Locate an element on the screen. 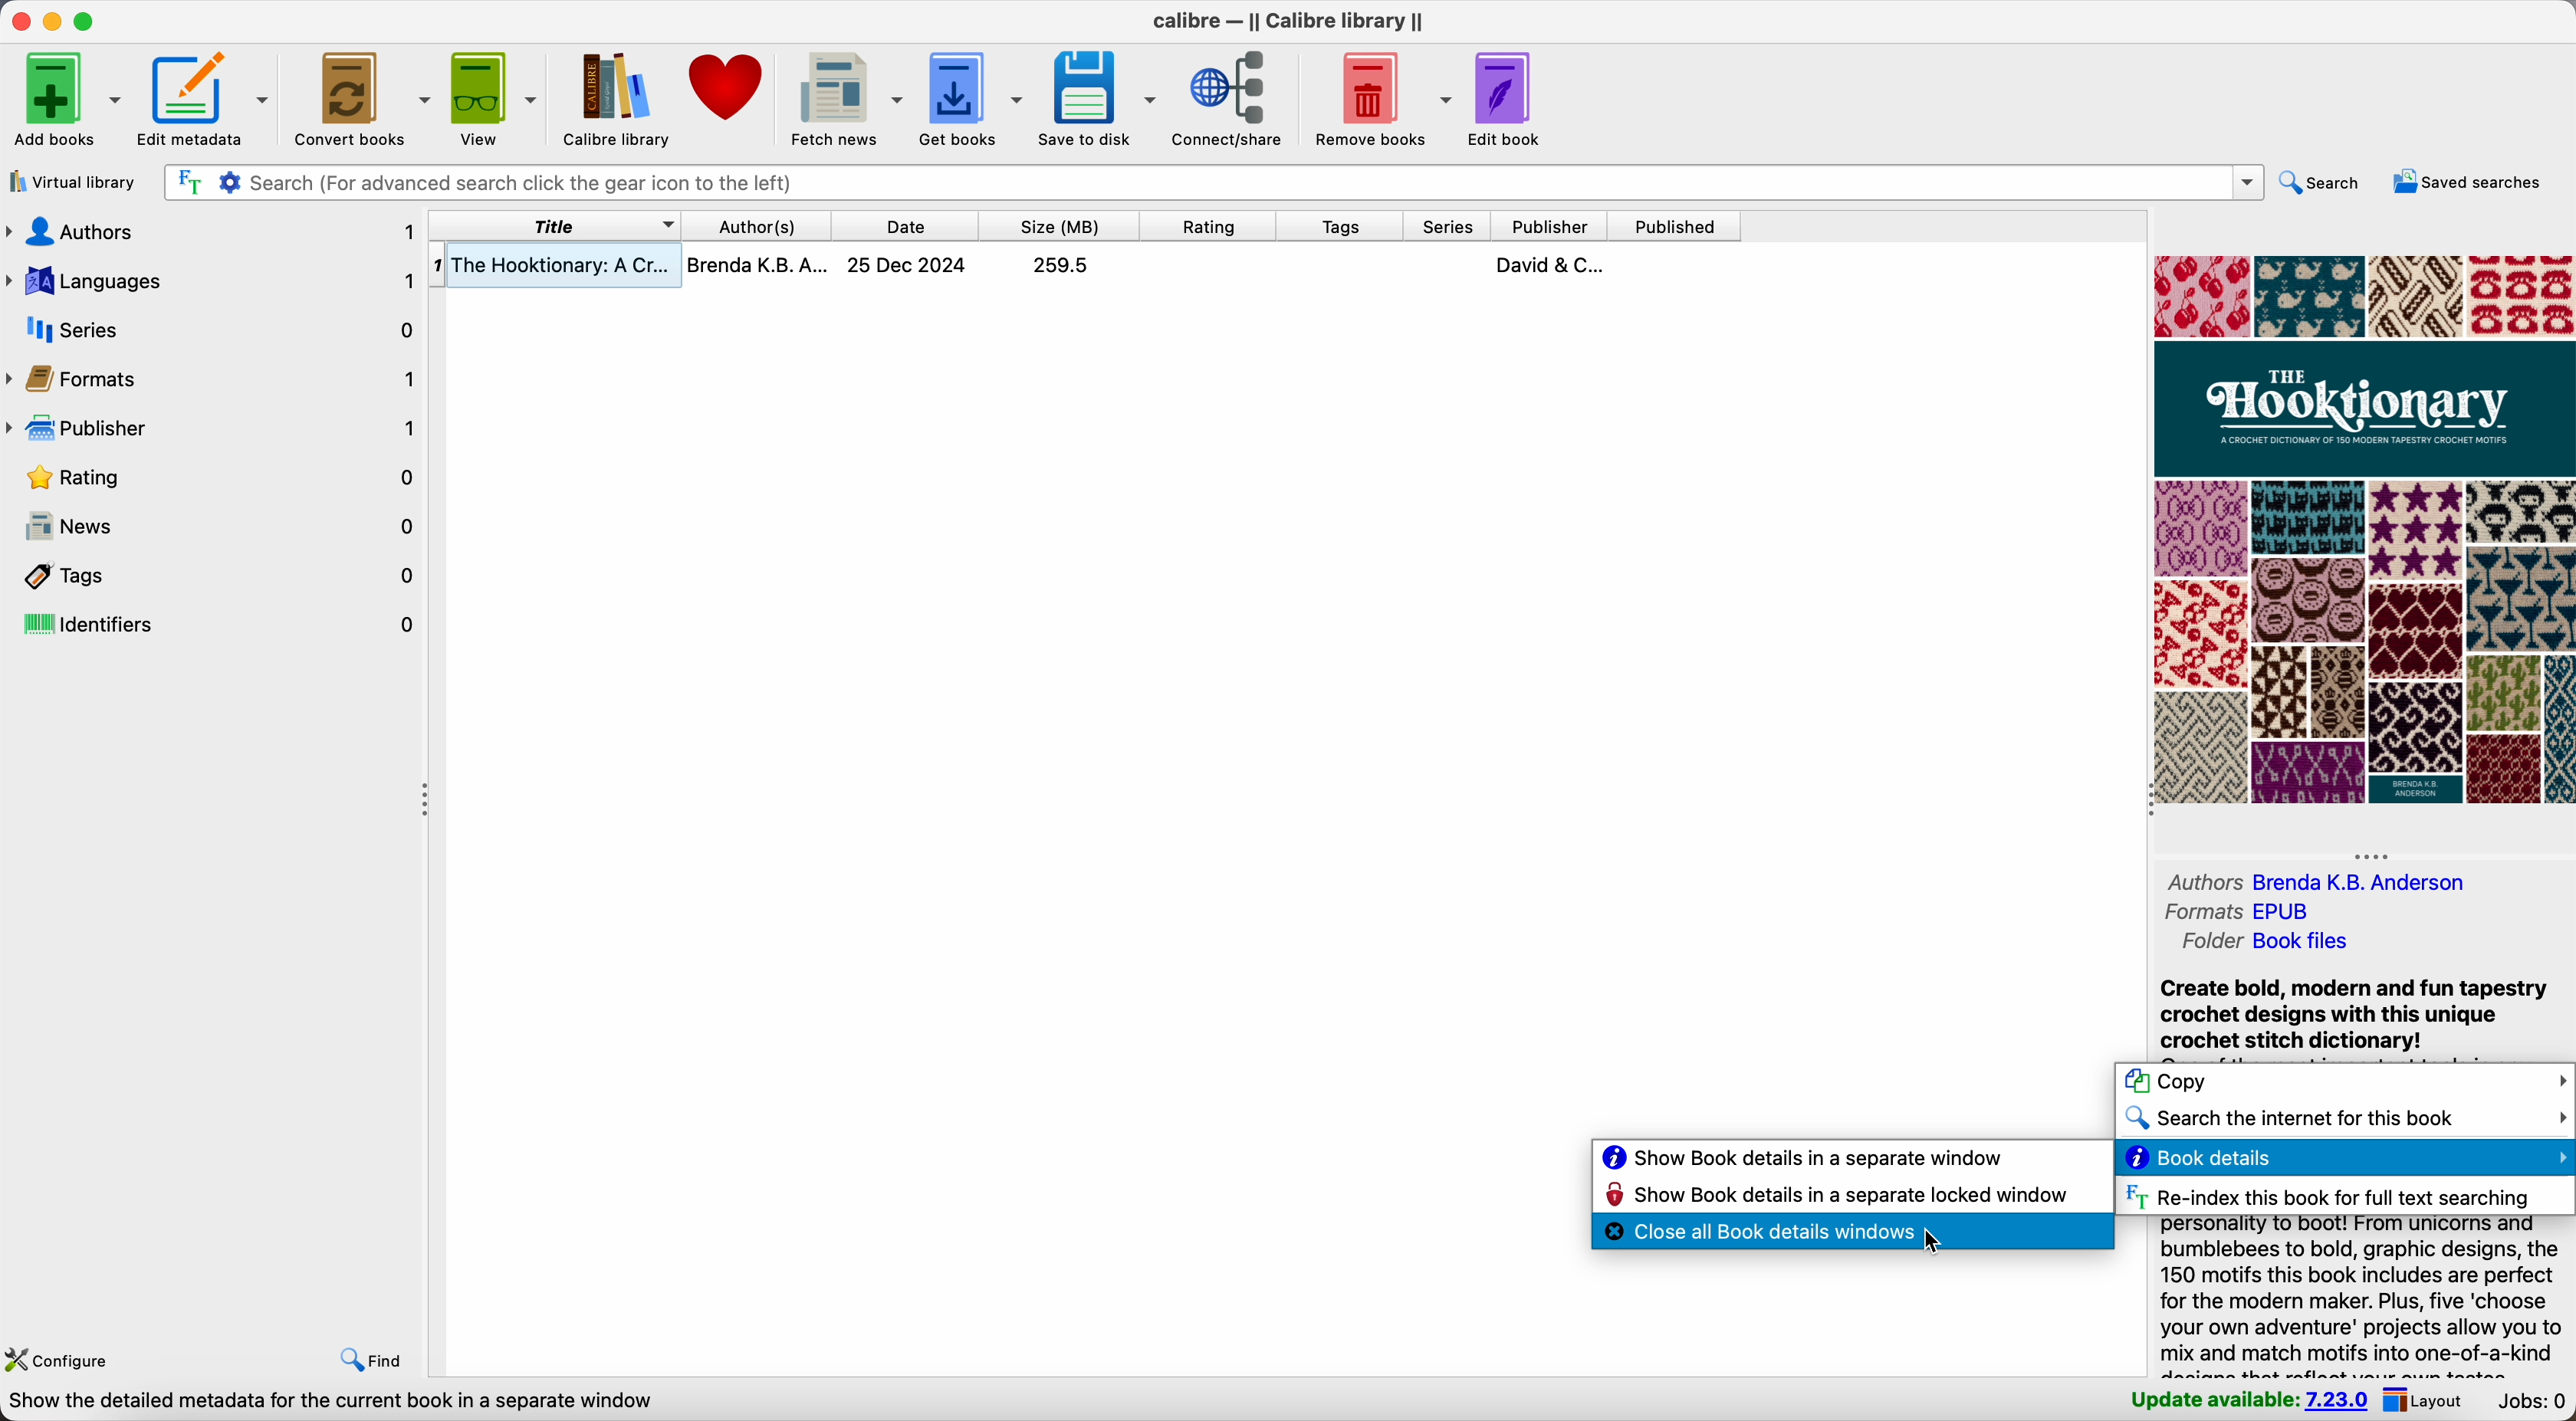 This screenshot has height=1421, width=2576. click on close all book details windows is located at coordinates (1853, 1236).